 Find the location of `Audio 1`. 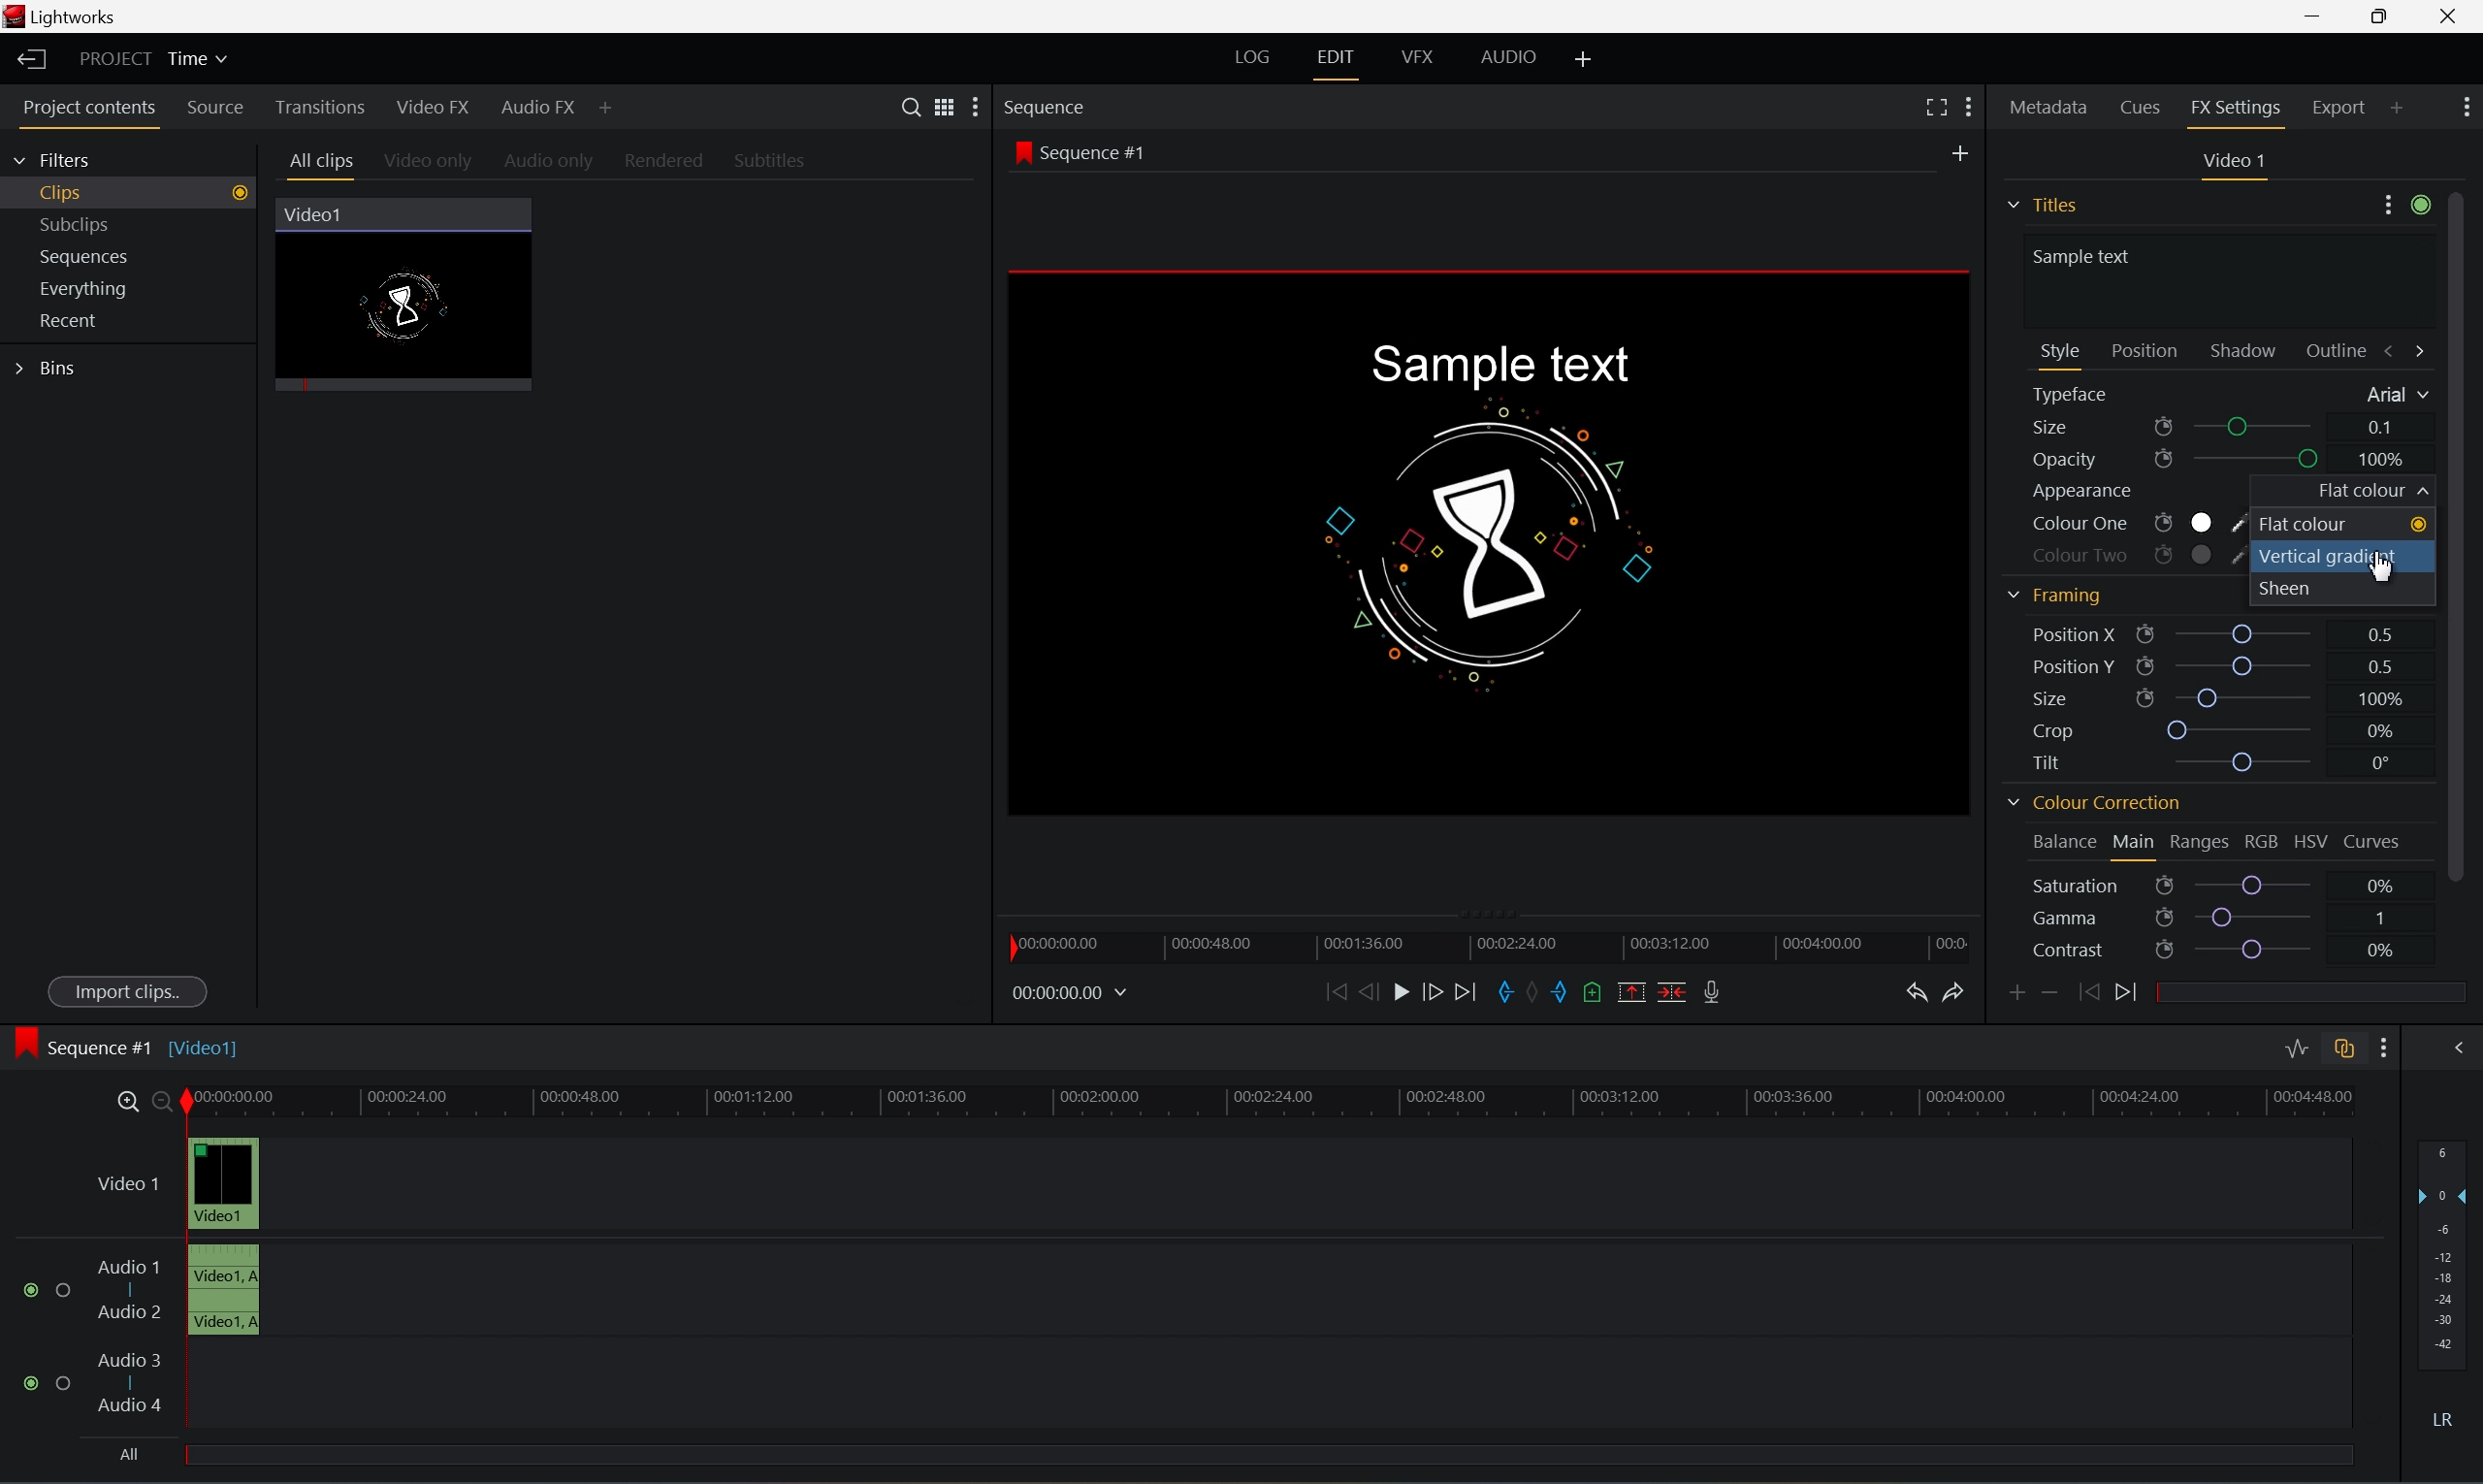

Audio 1 is located at coordinates (129, 1267).